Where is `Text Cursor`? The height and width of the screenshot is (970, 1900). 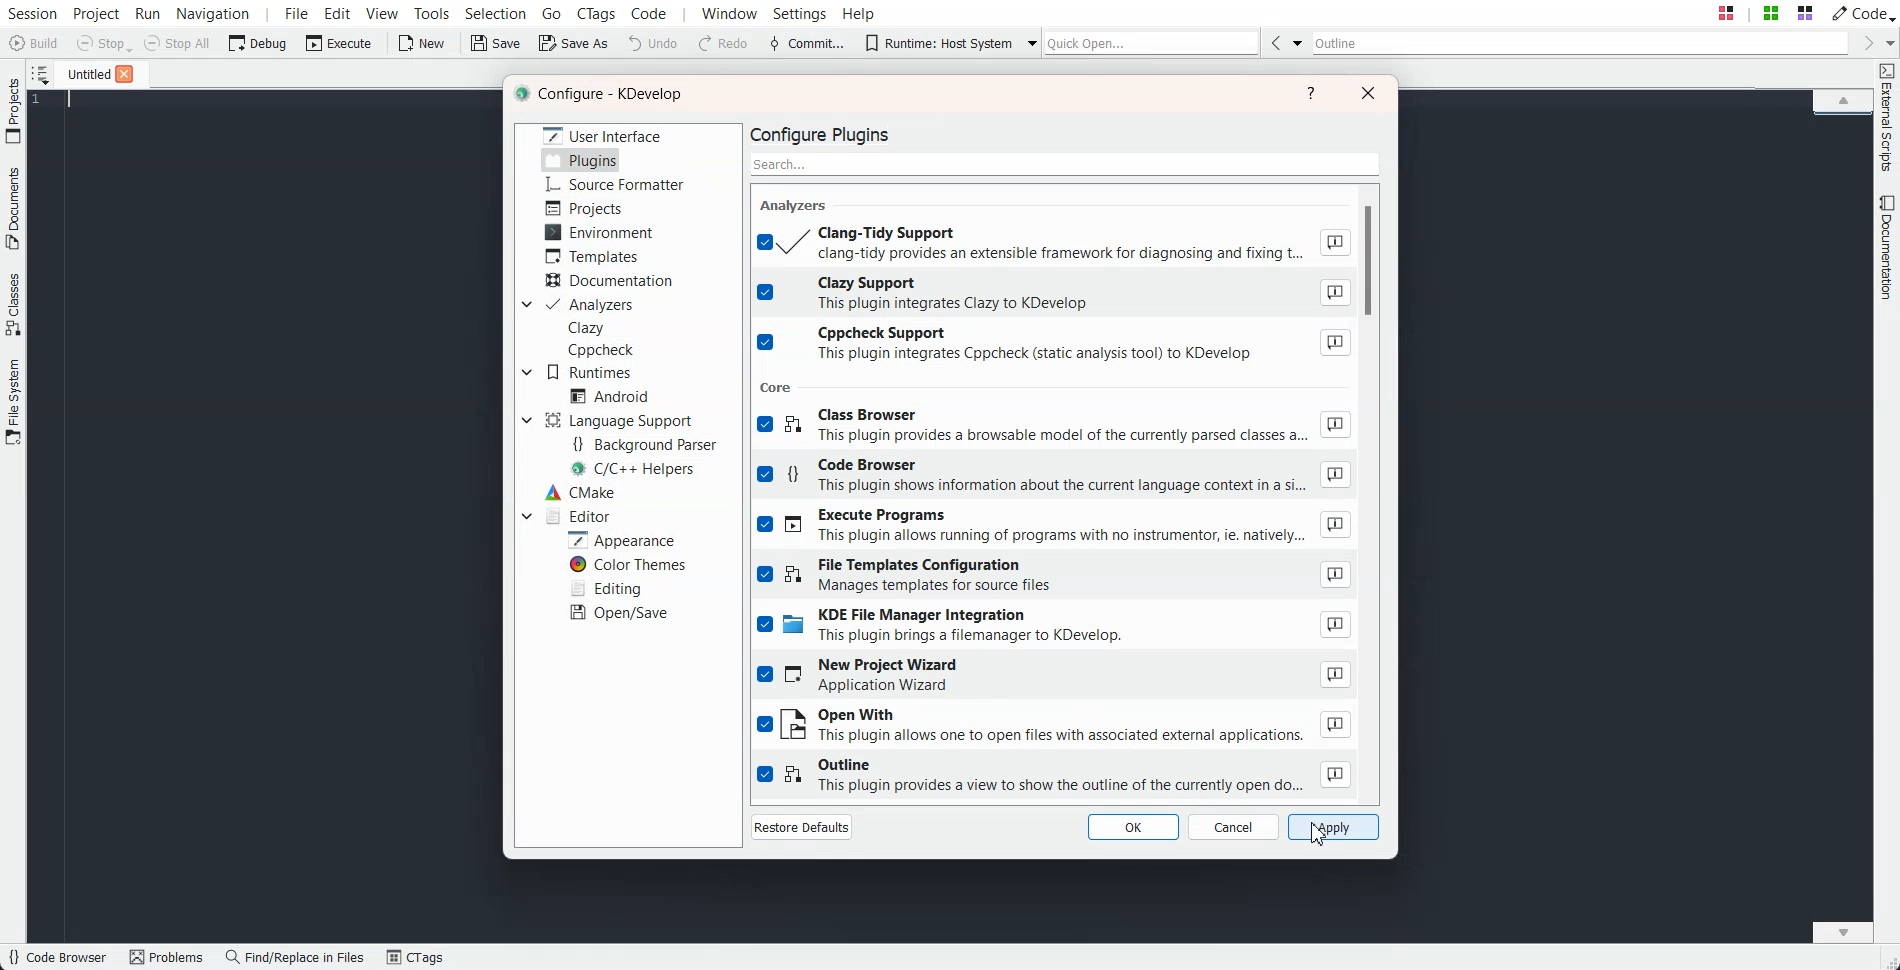 Text Cursor is located at coordinates (72, 100).